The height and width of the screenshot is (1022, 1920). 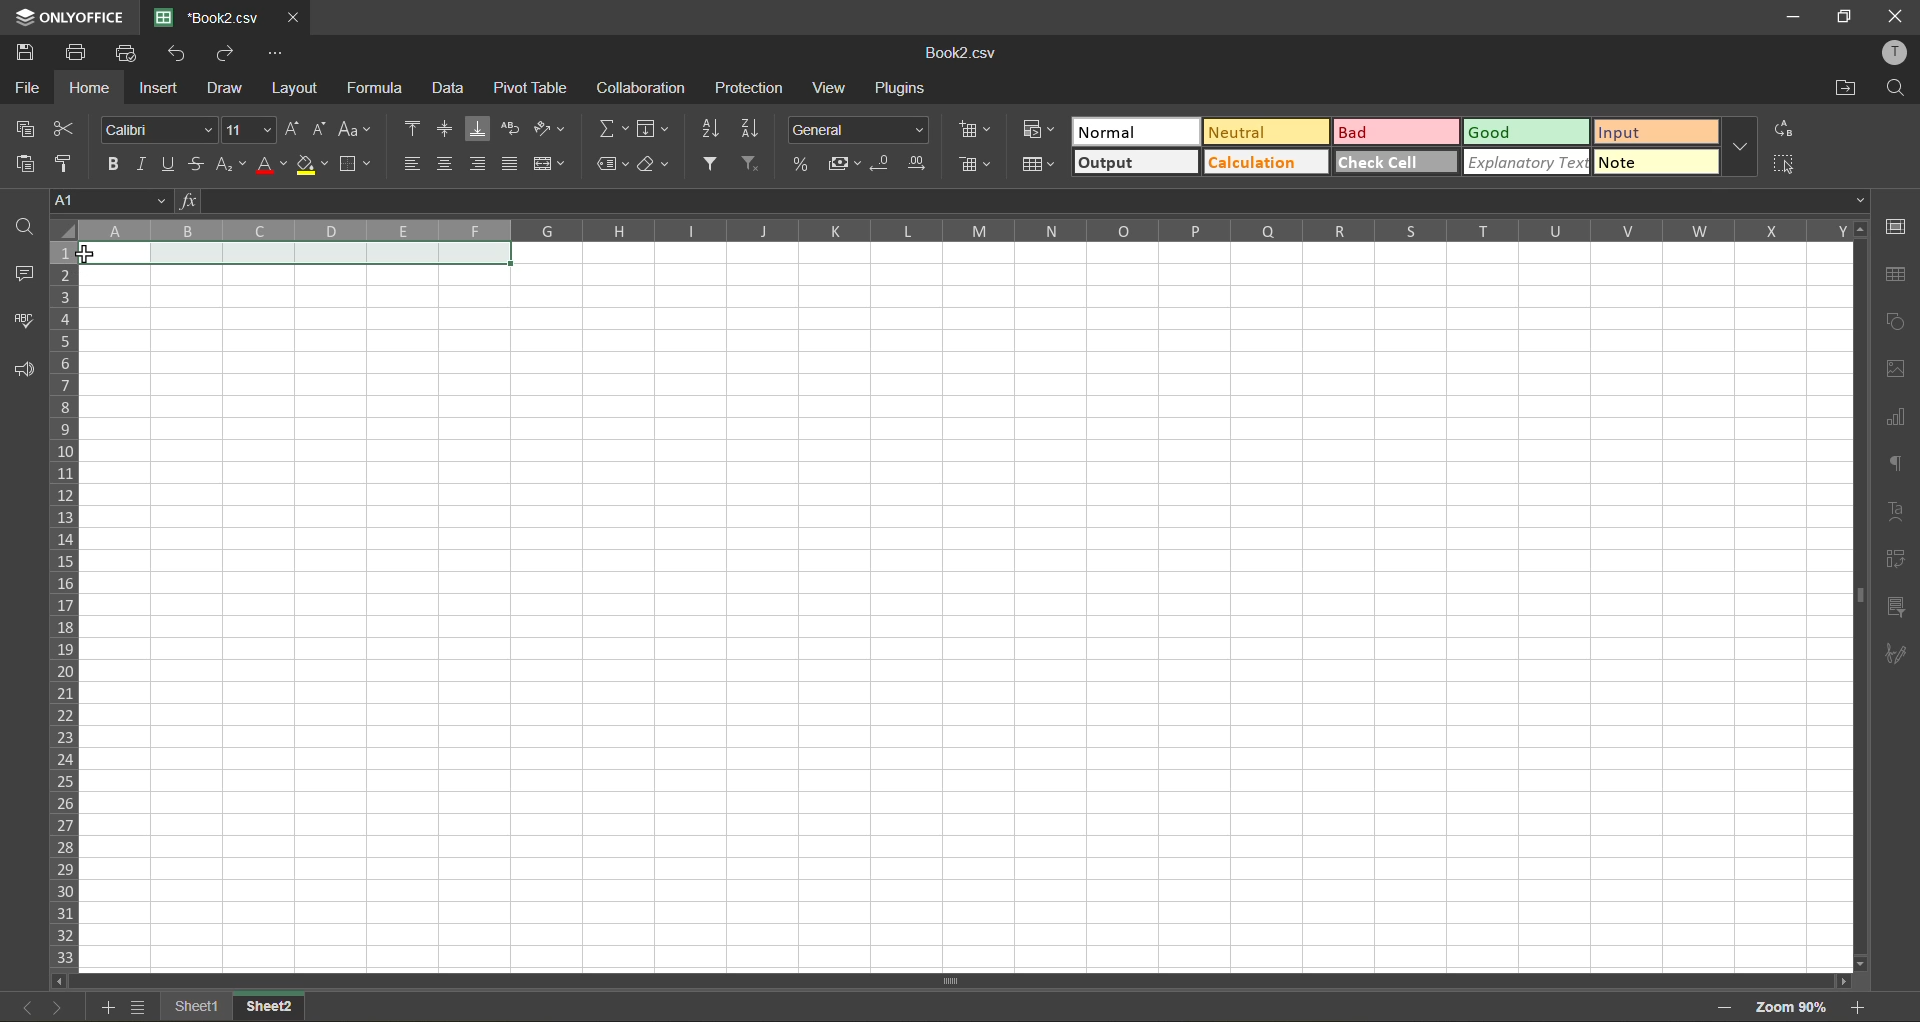 I want to click on filename, so click(x=204, y=16).